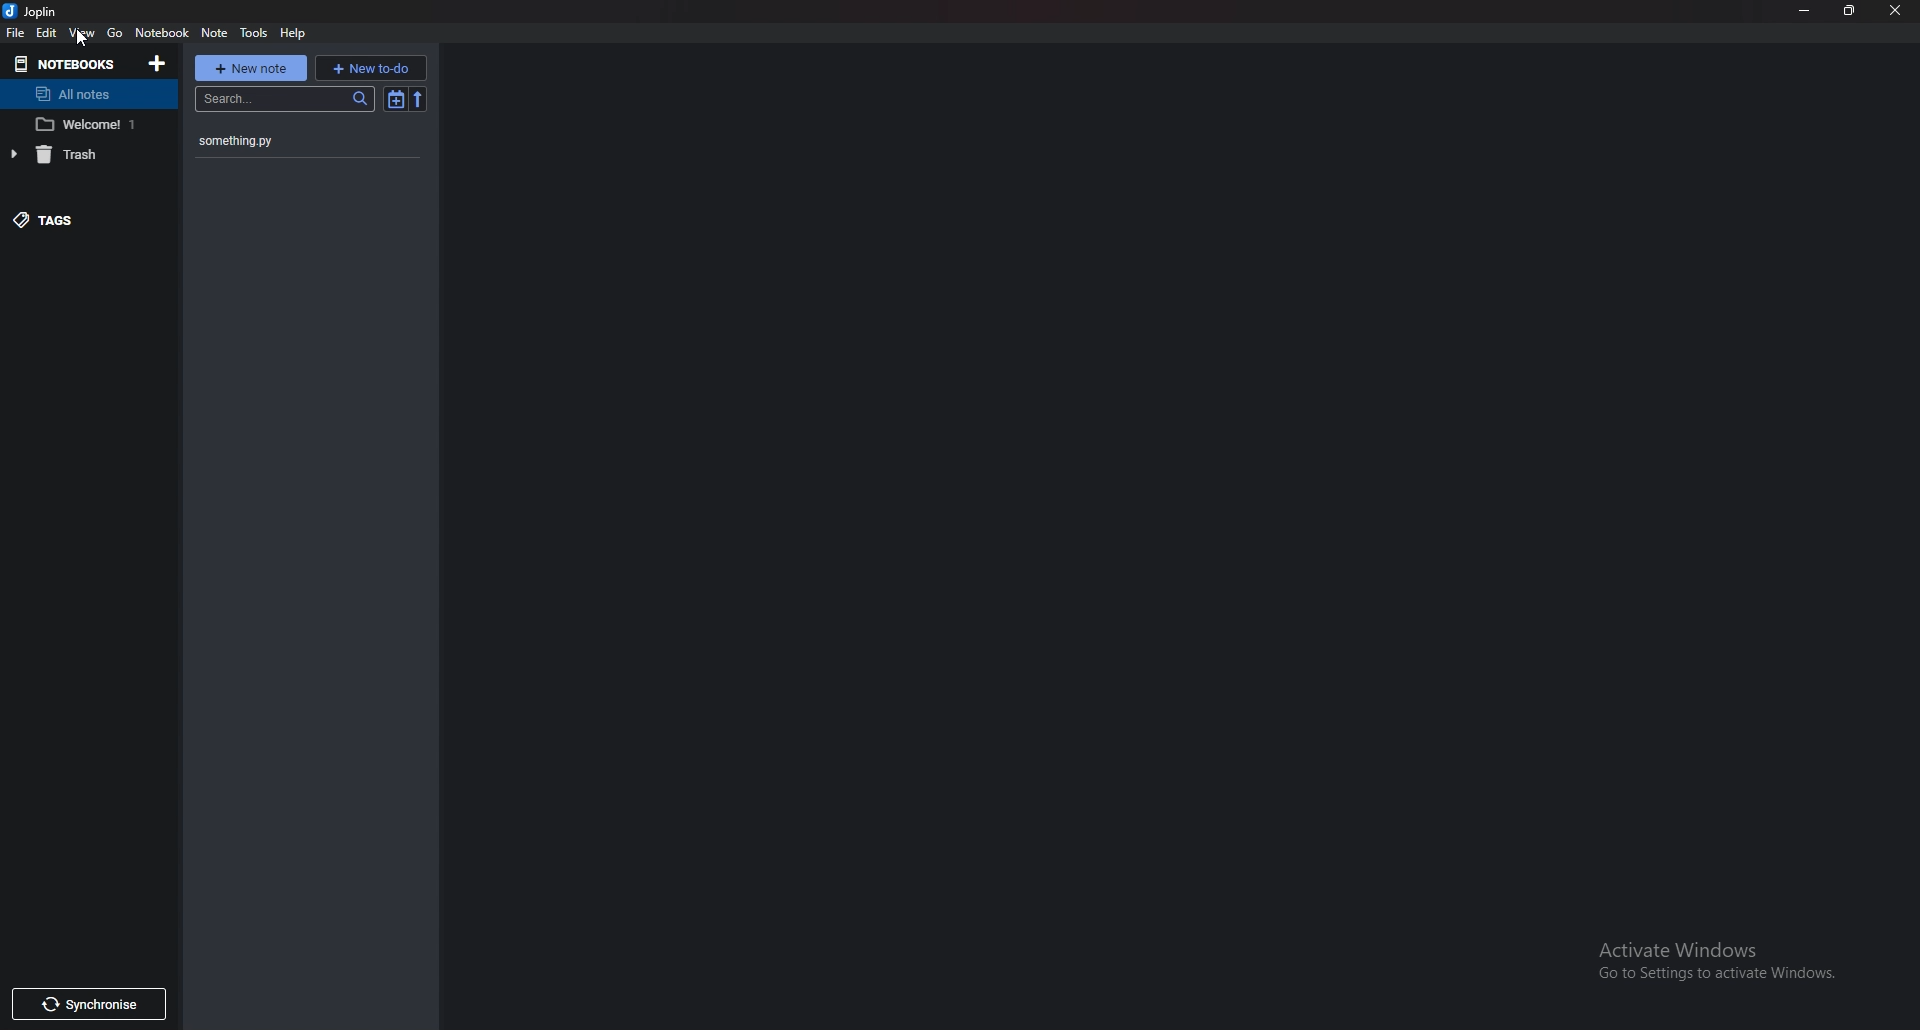 The image size is (1920, 1030). Describe the element at coordinates (296, 33) in the screenshot. I see `help` at that location.